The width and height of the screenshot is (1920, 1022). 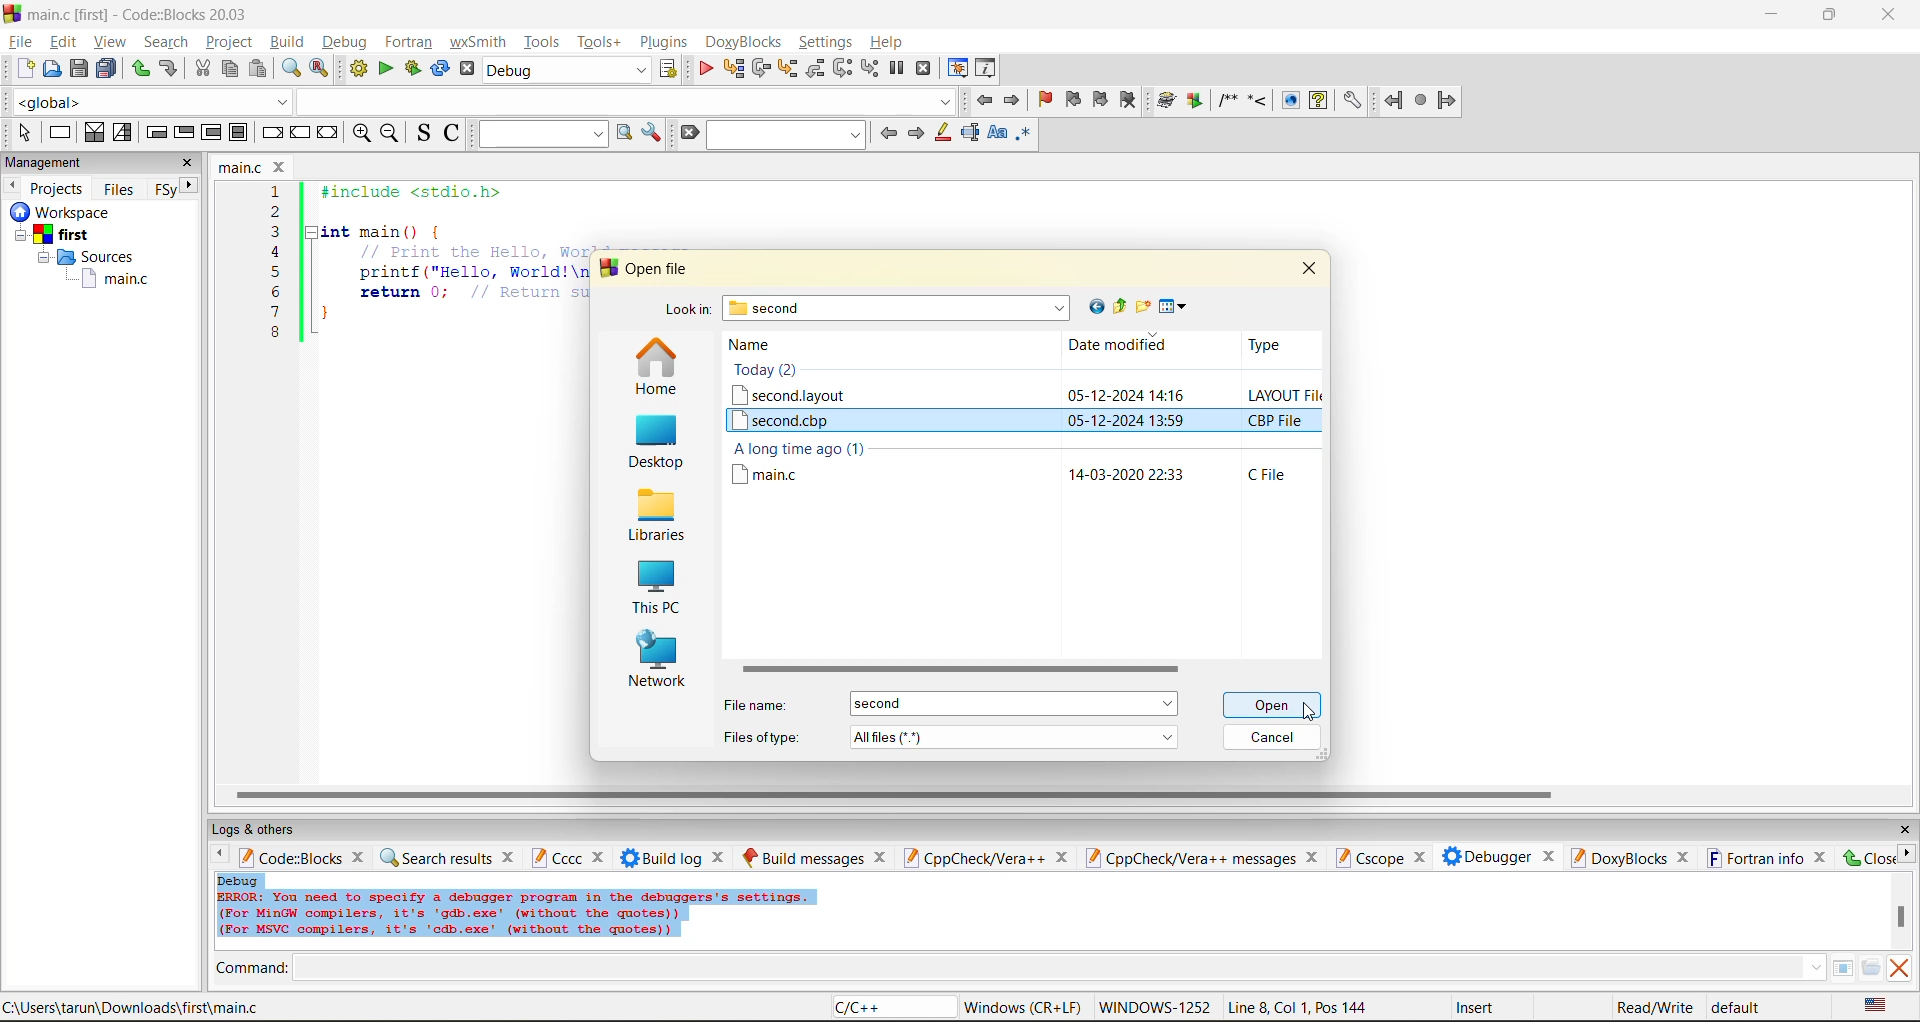 I want to click on tools+, so click(x=599, y=42).